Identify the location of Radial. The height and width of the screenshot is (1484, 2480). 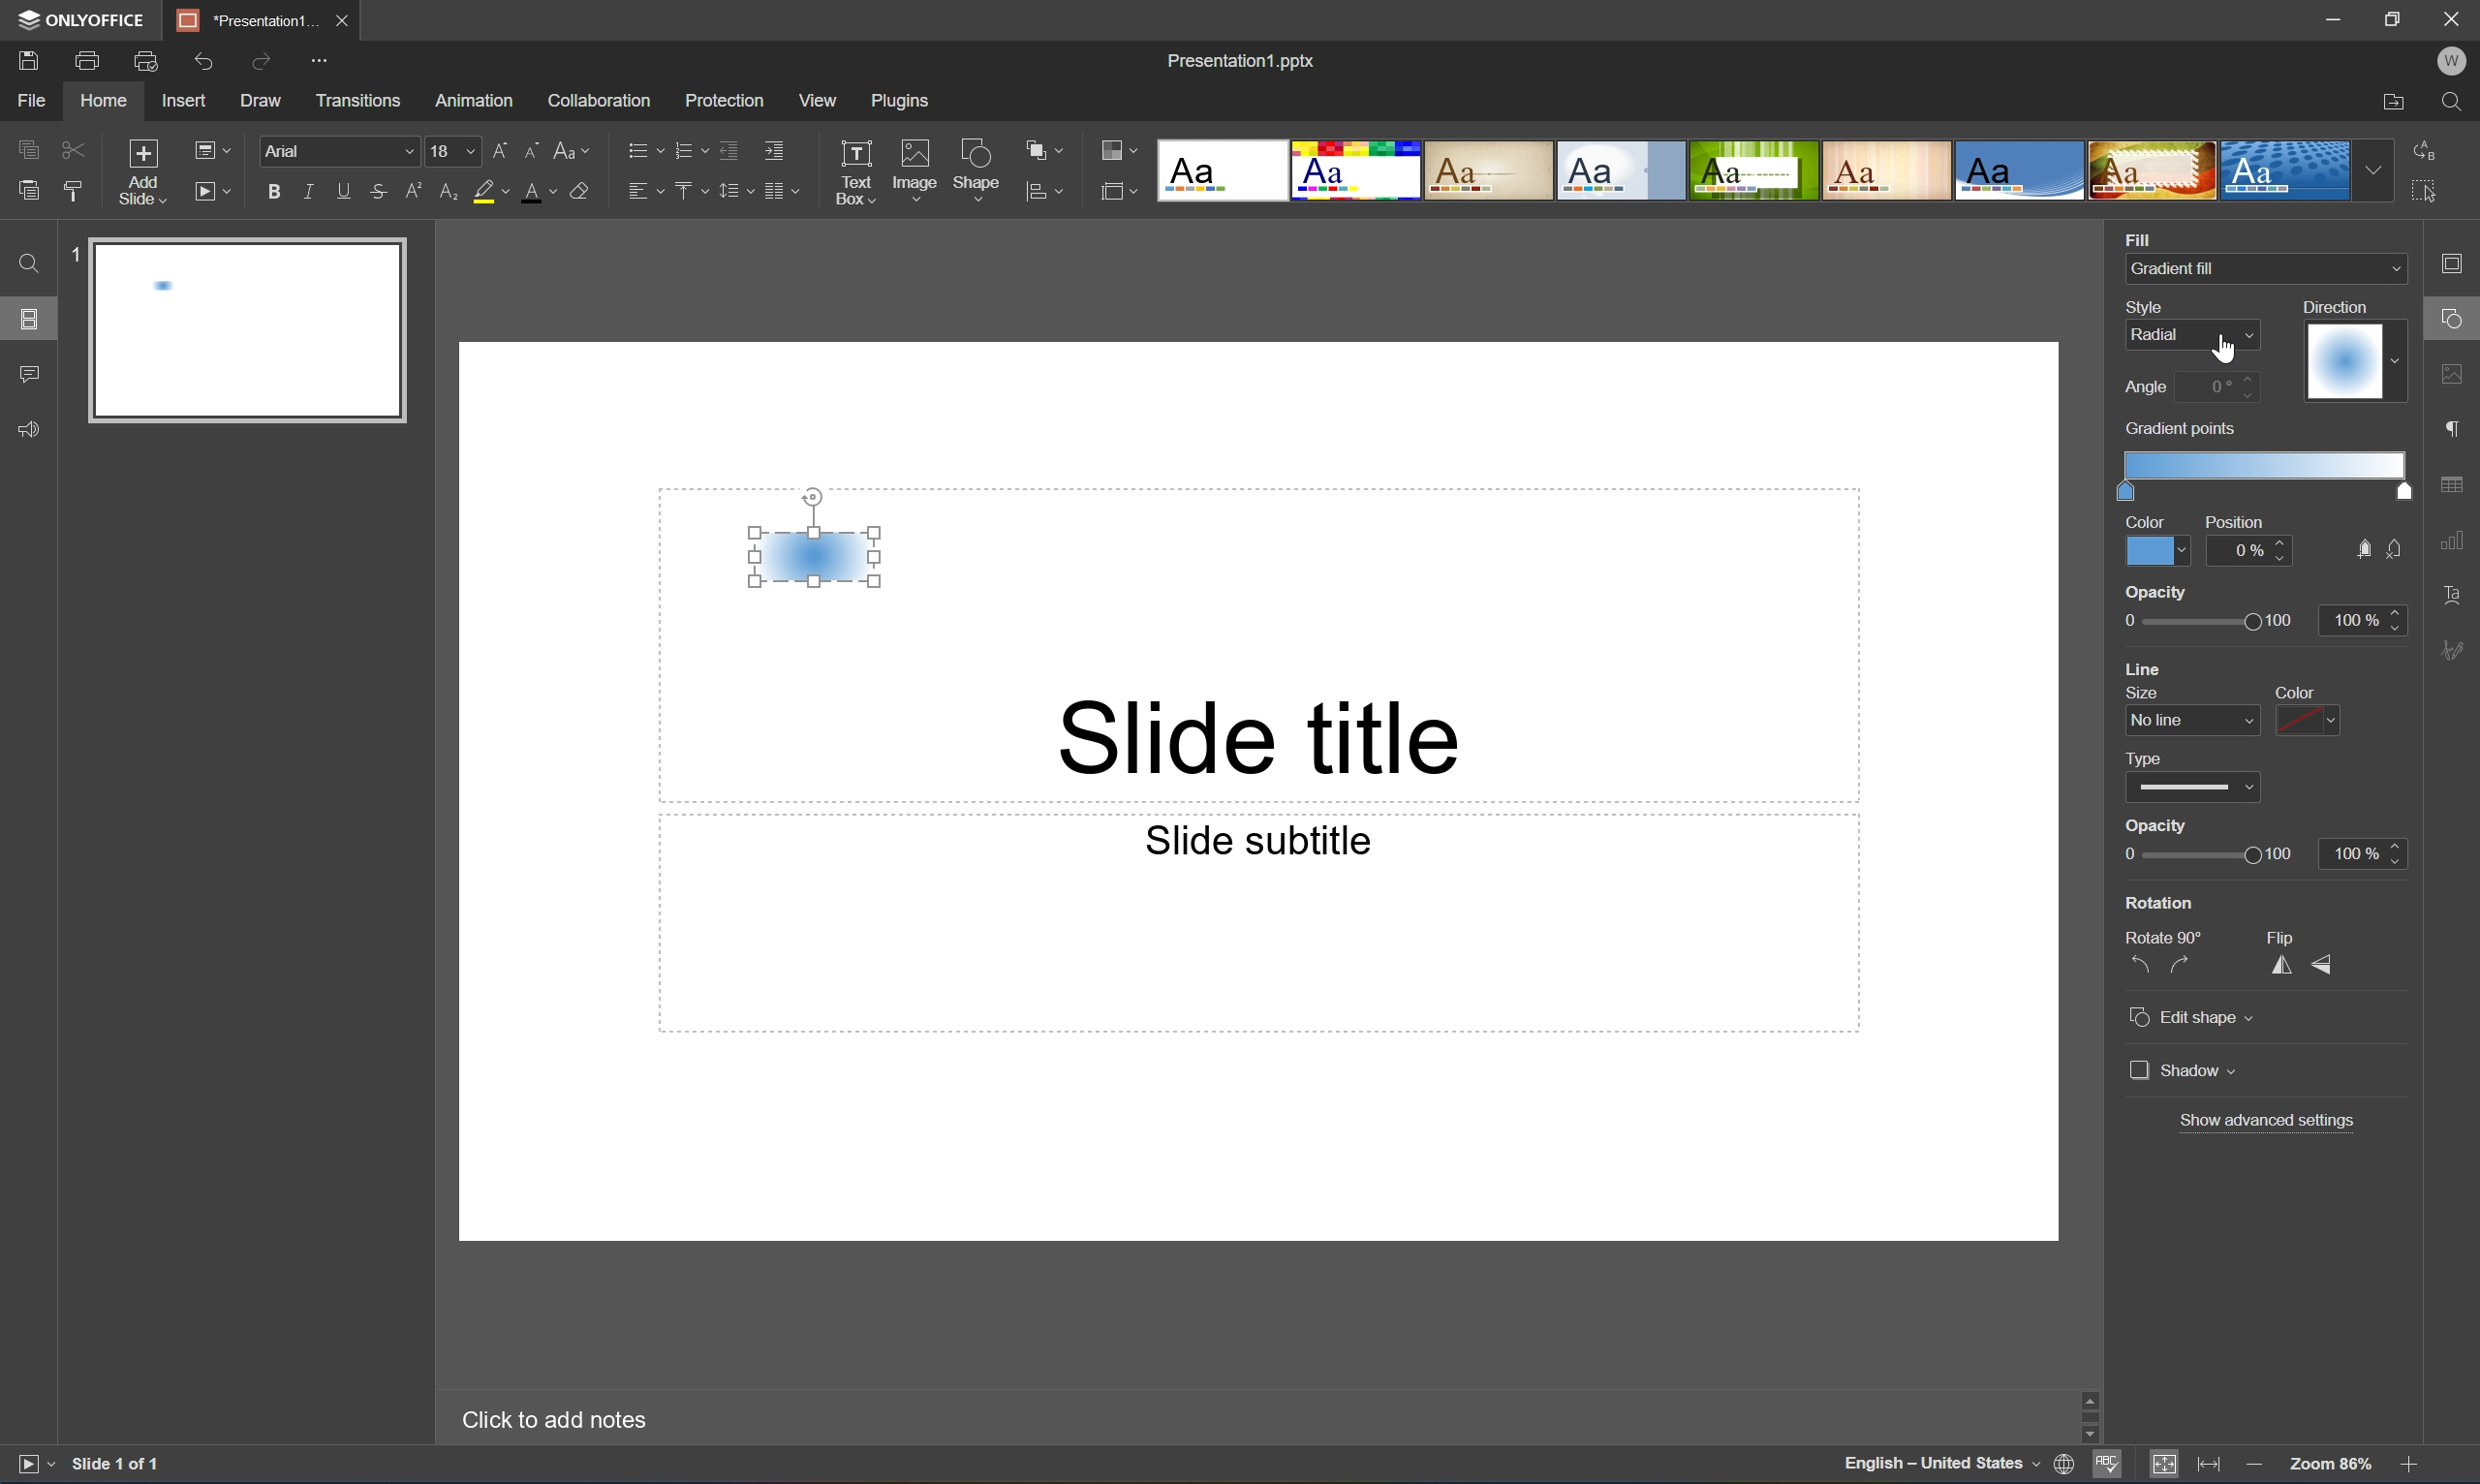
(2158, 334).